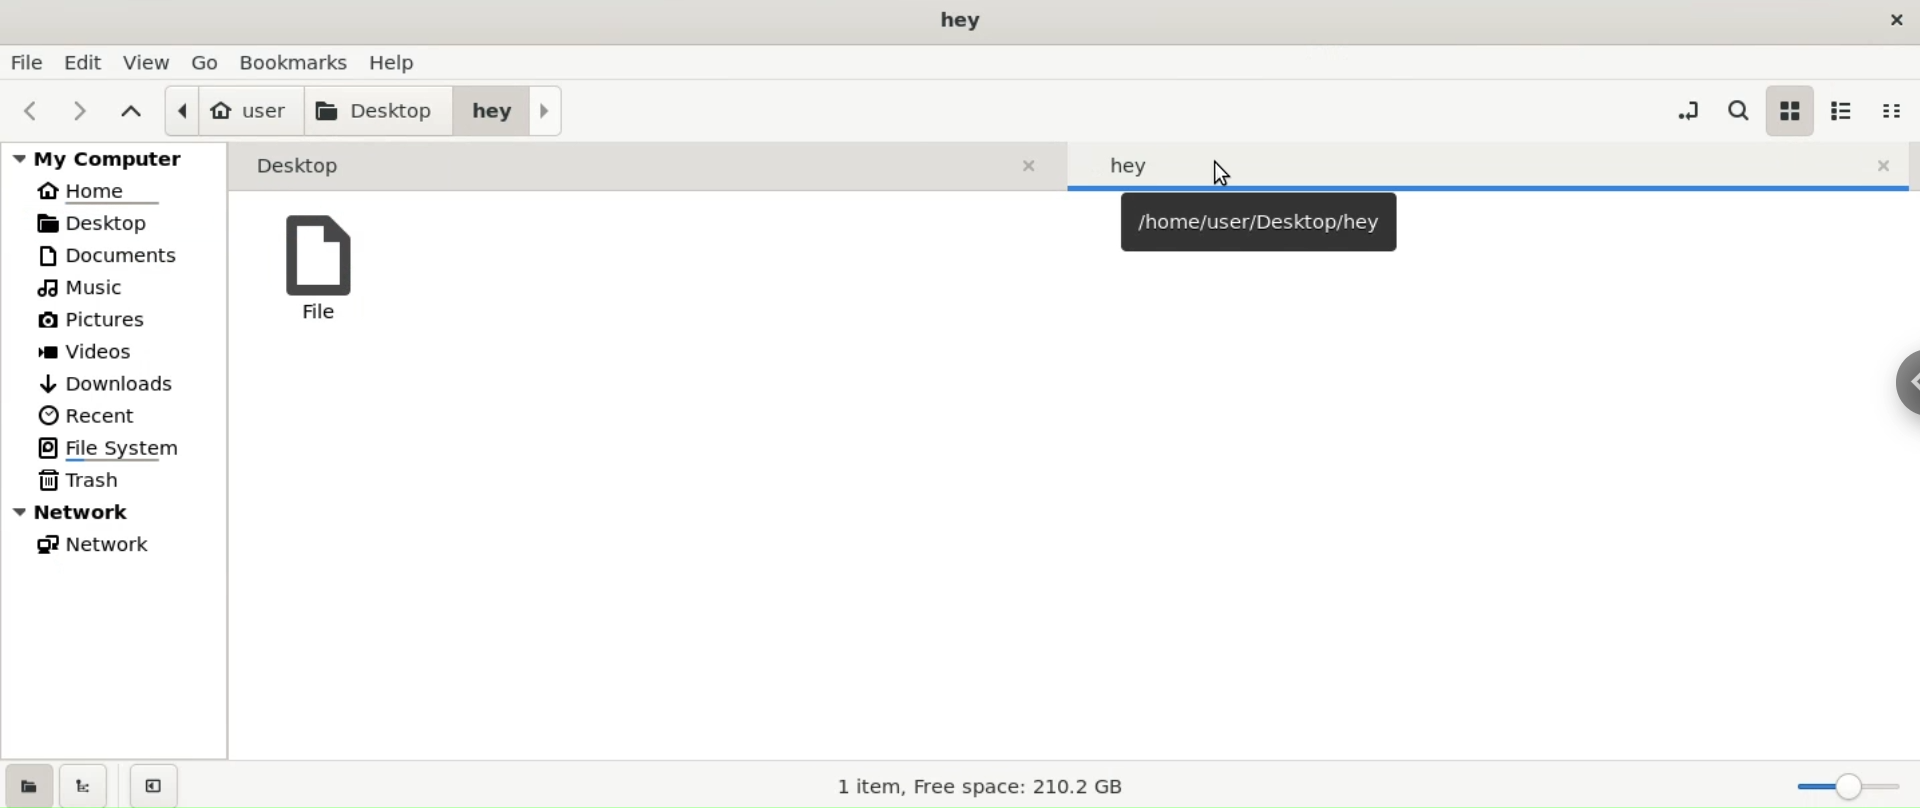 This screenshot has height=808, width=1920. What do you see at coordinates (1738, 111) in the screenshot?
I see `search` at bounding box center [1738, 111].